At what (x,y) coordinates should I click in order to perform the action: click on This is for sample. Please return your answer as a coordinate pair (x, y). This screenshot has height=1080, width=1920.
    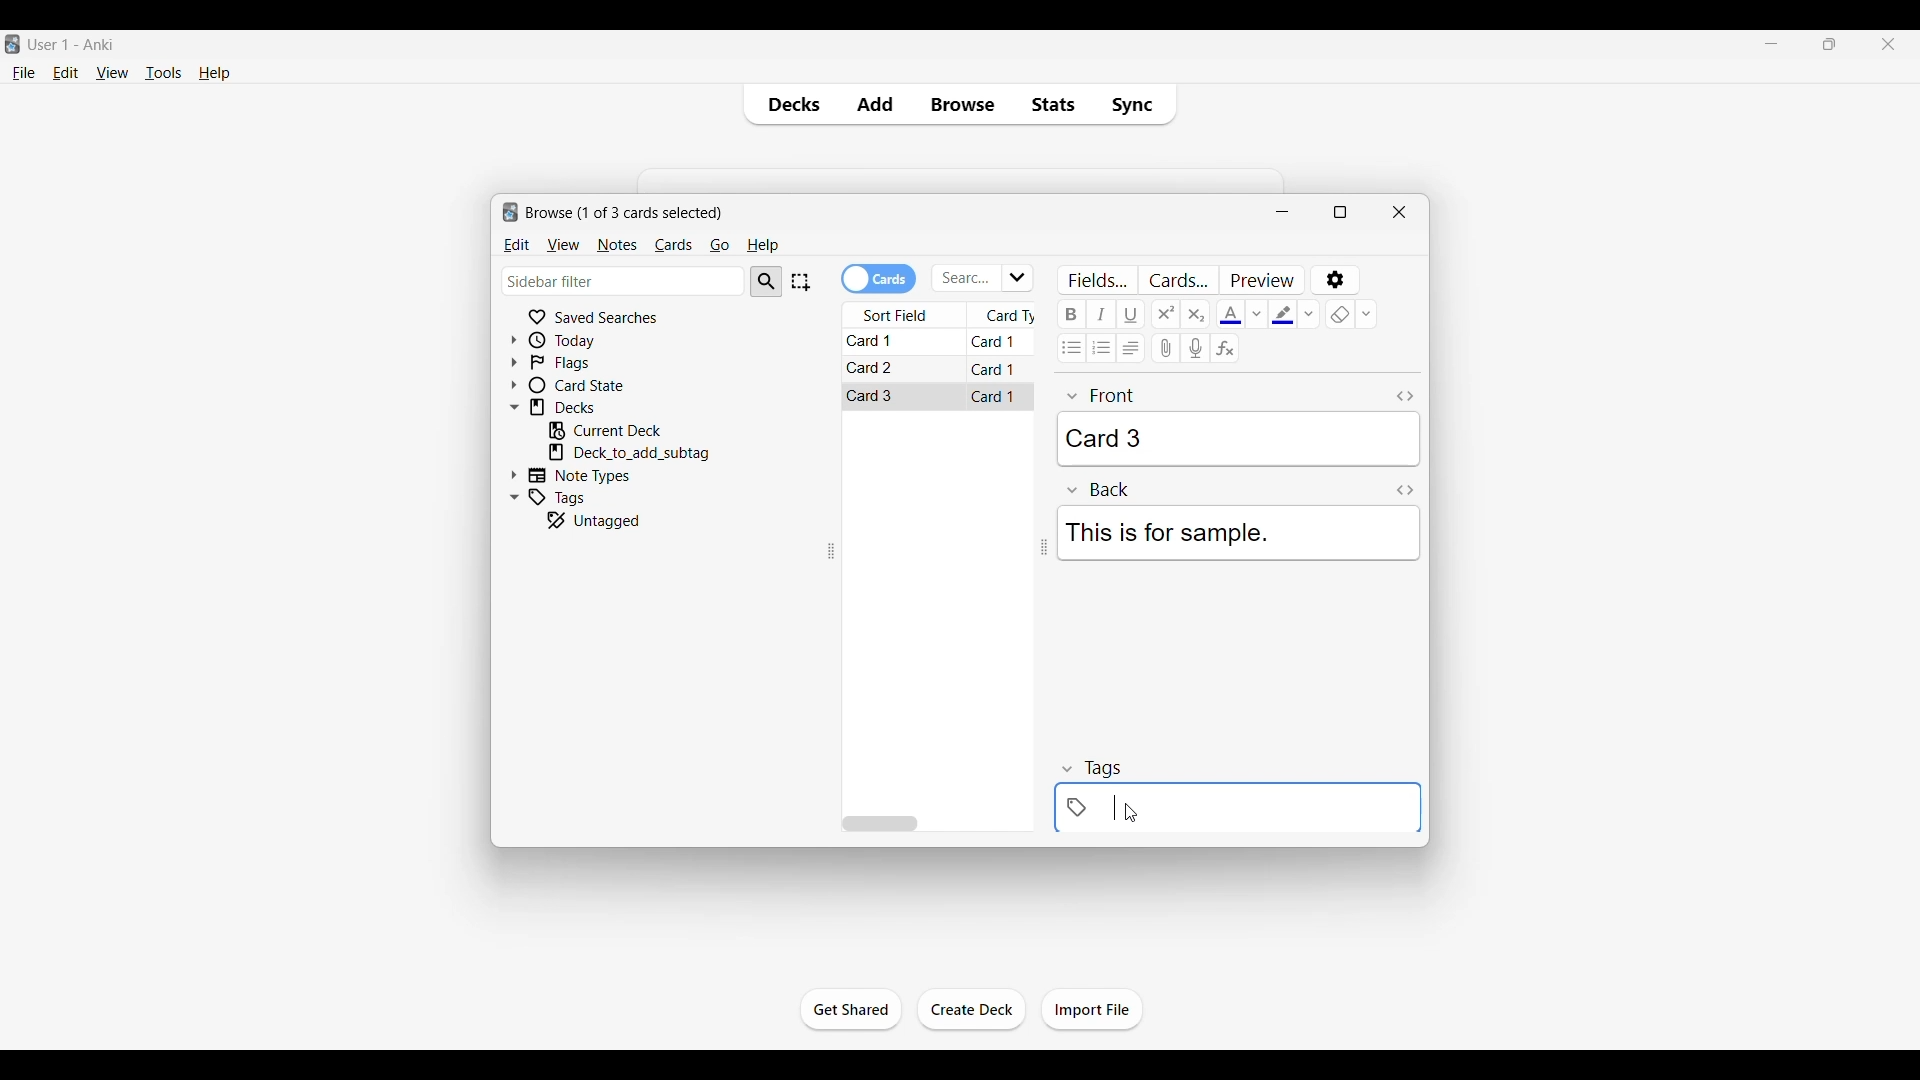
    Looking at the image, I should click on (1237, 533).